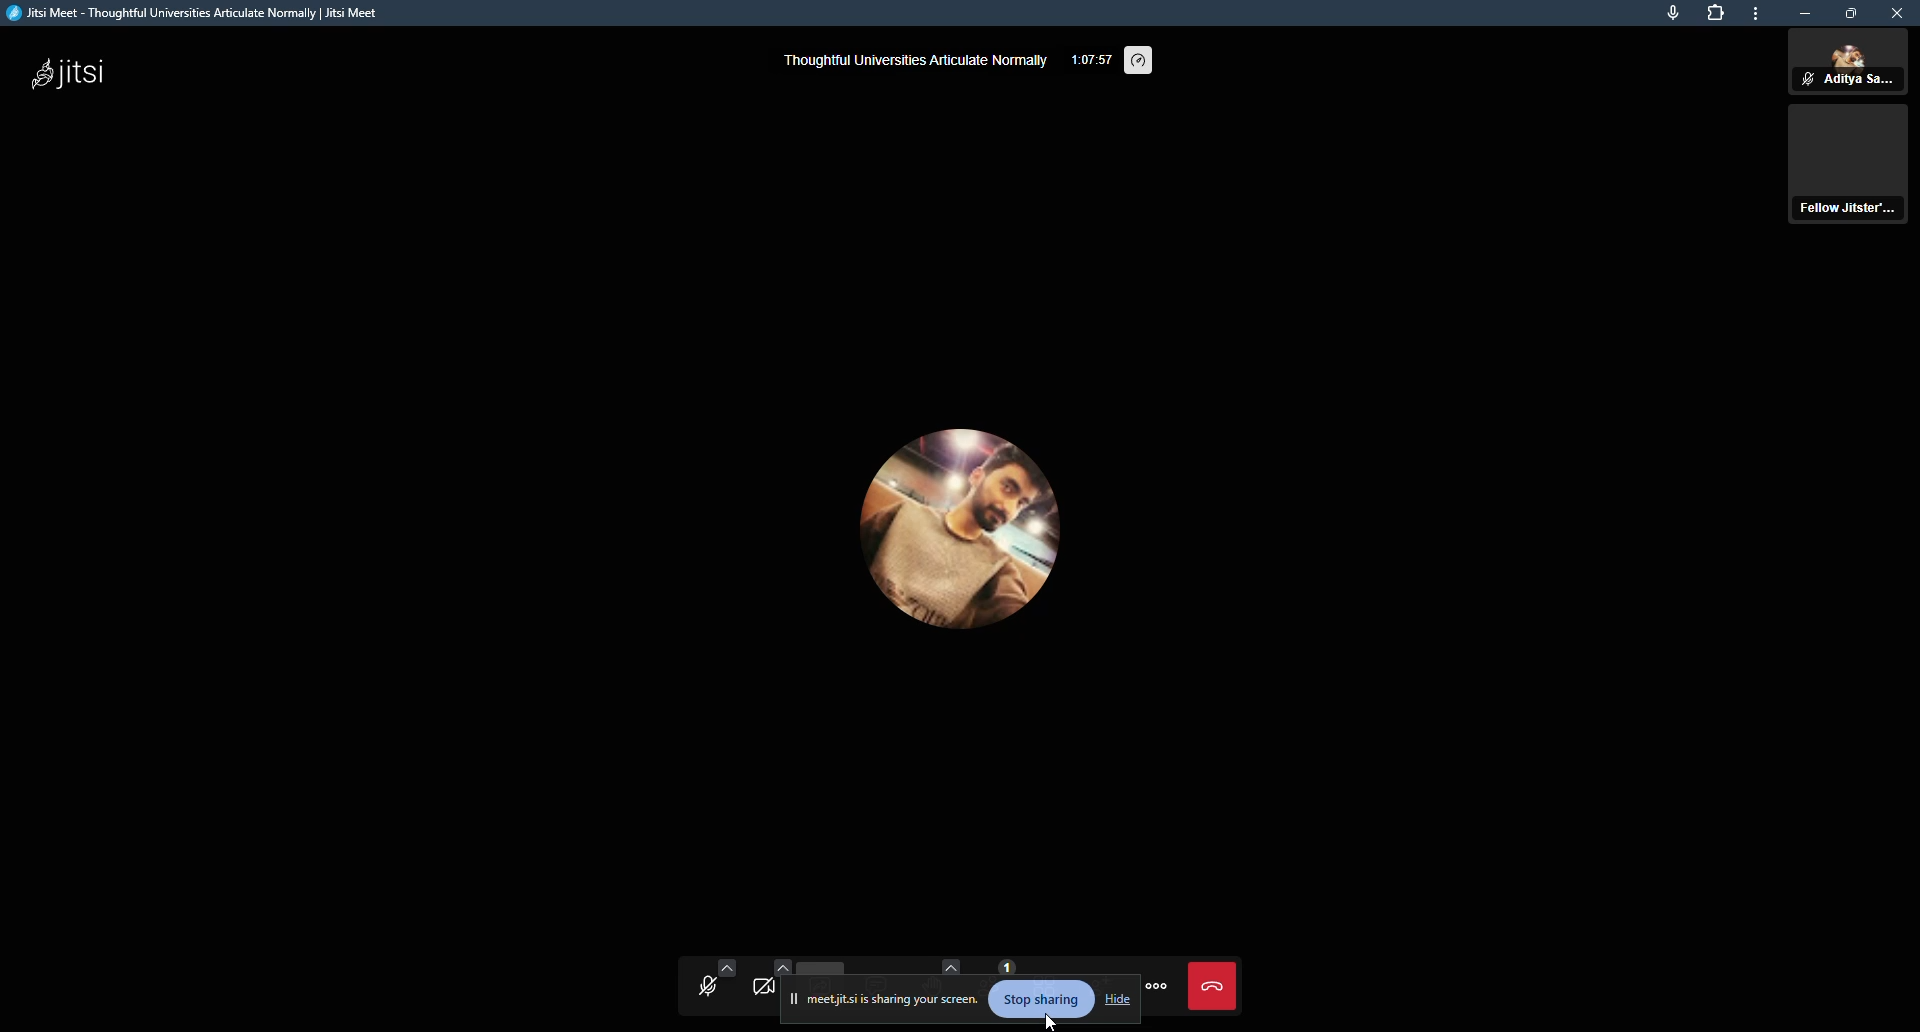  What do you see at coordinates (910, 63) in the screenshot?
I see `thoughtful universities articulate normally` at bounding box center [910, 63].